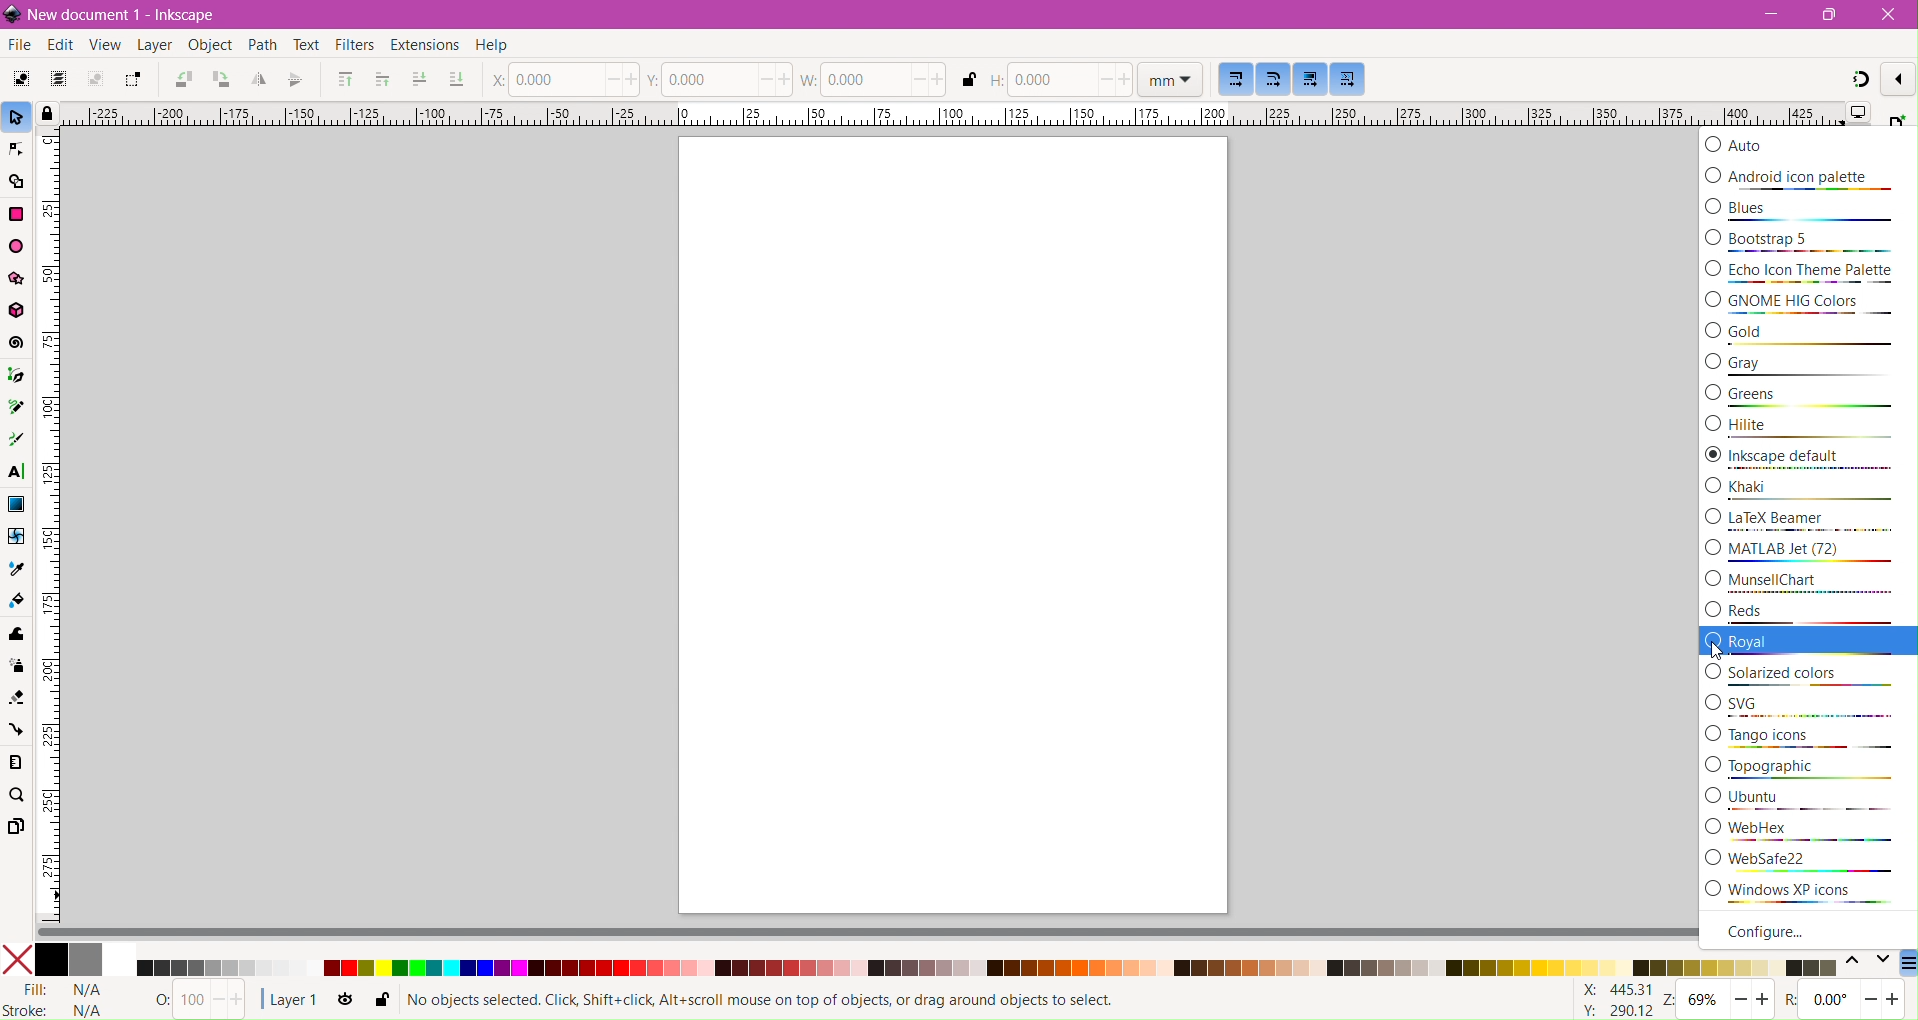  Describe the element at coordinates (969, 81) in the screenshot. I see `When locked, change both width and height by the same proportion ` at that location.